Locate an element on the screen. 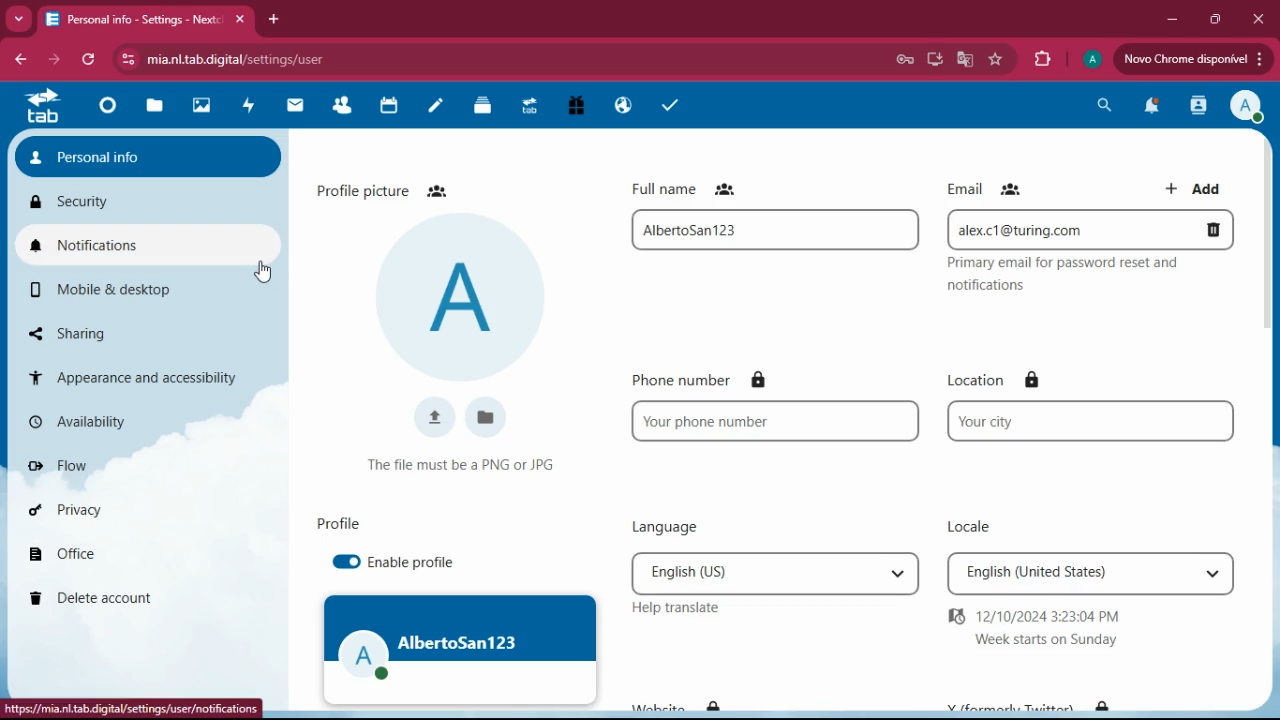 The width and height of the screenshot is (1280, 720). search is located at coordinates (1105, 103).